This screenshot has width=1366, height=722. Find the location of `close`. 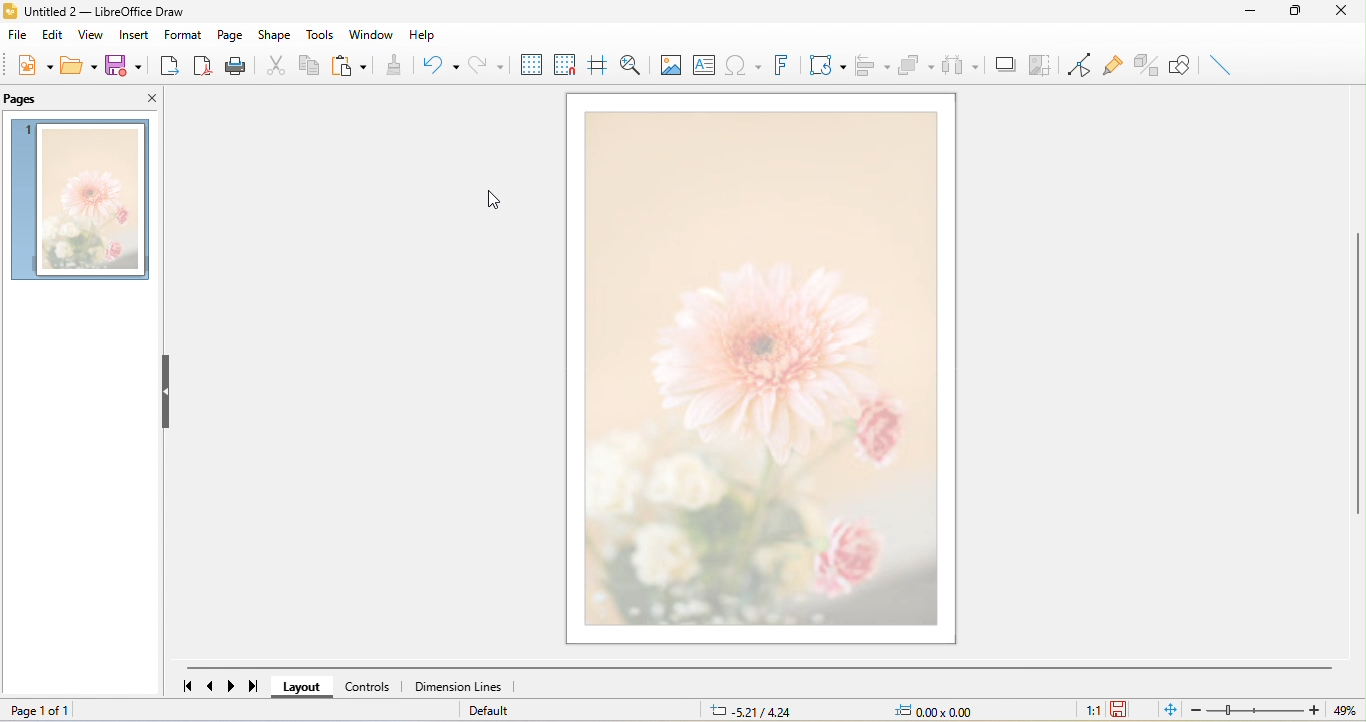

close is located at coordinates (138, 96).